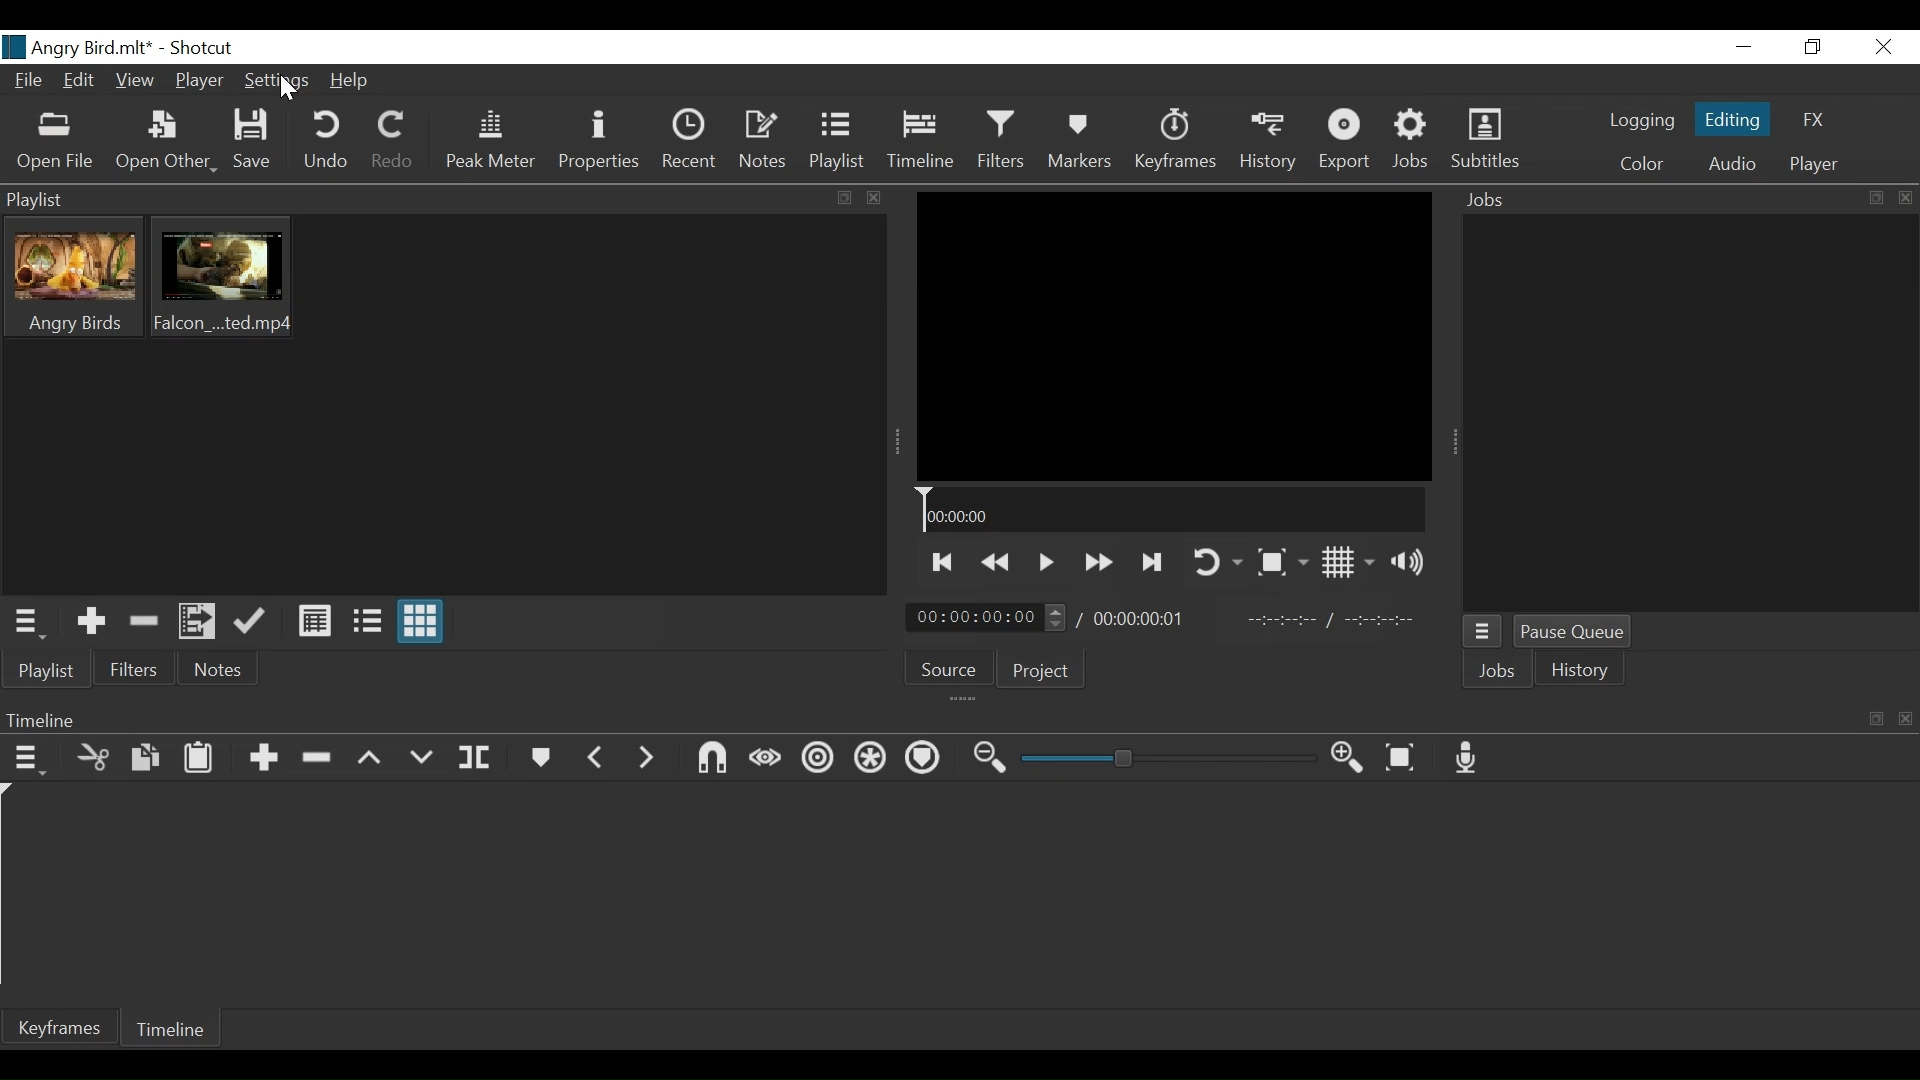 The width and height of the screenshot is (1920, 1080). What do you see at coordinates (1150, 565) in the screenshot?
I see `Skip to the next point` at bounding box center [1150, 565].